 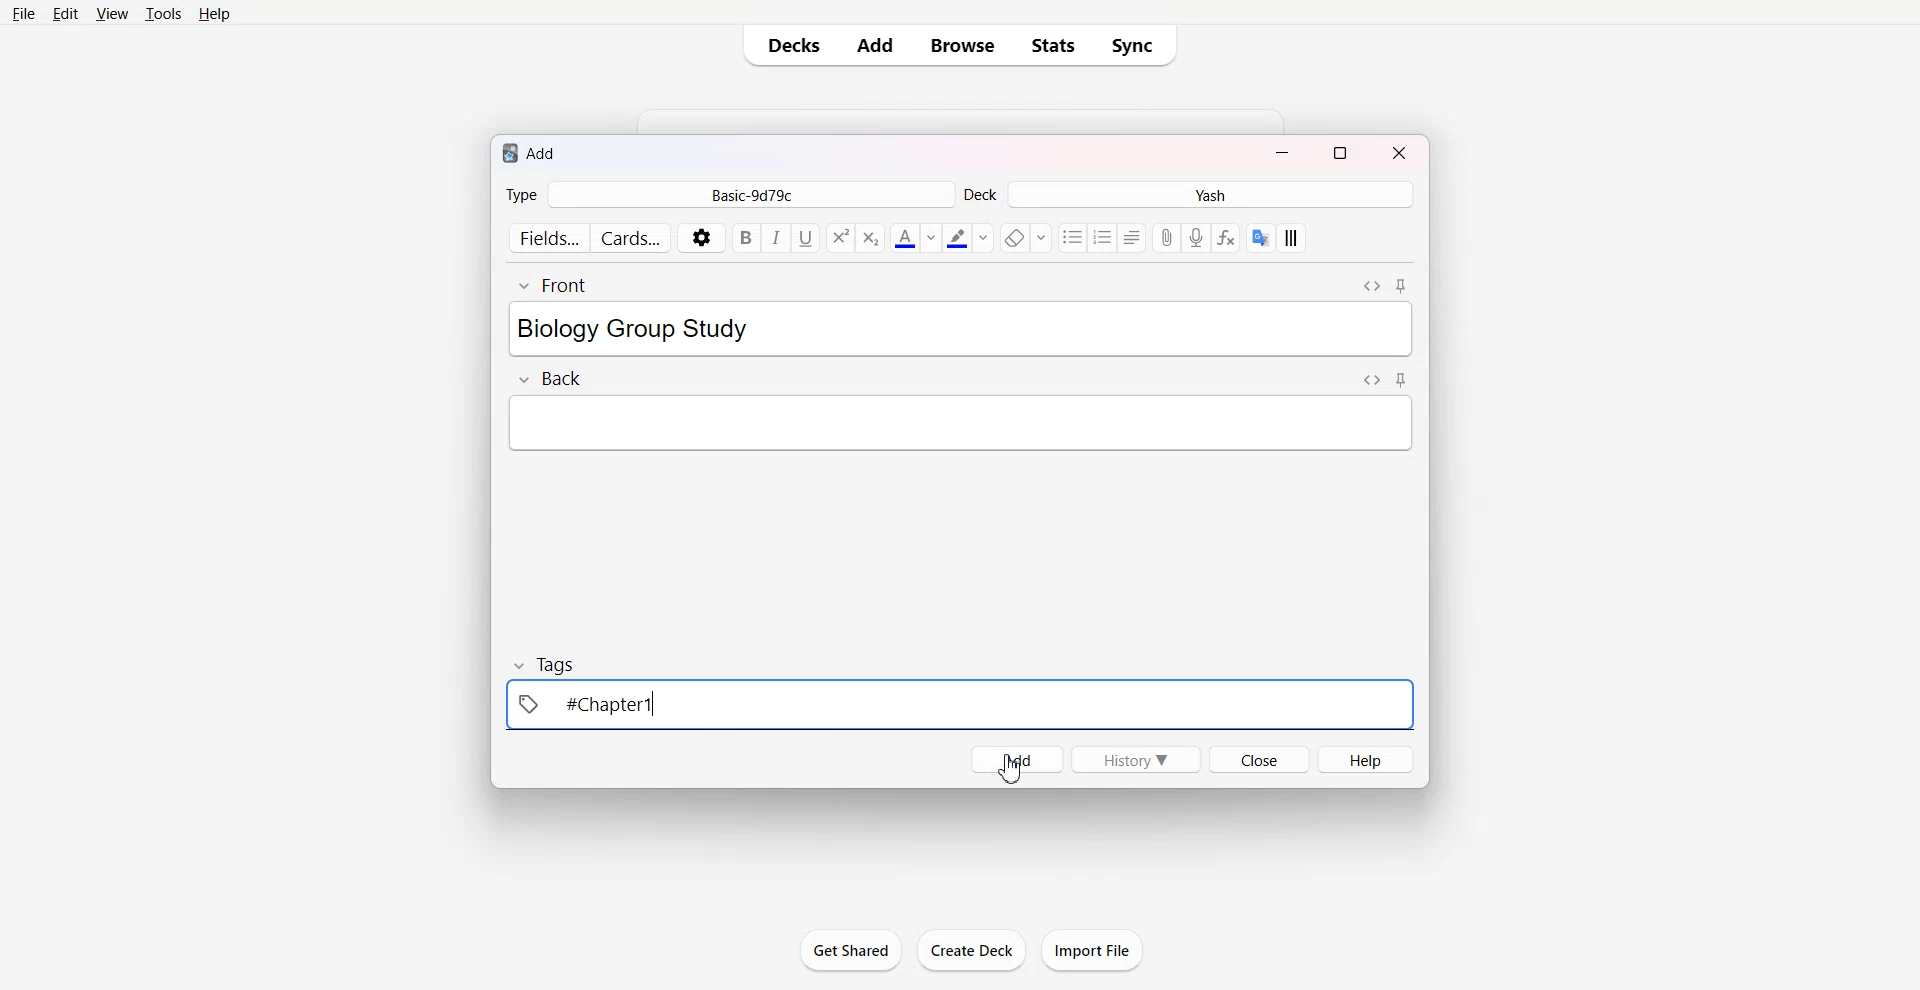 What do you see at coordinates (960, 423) in the screenshot?
I see `back input field` at bounding box center [960, 423].